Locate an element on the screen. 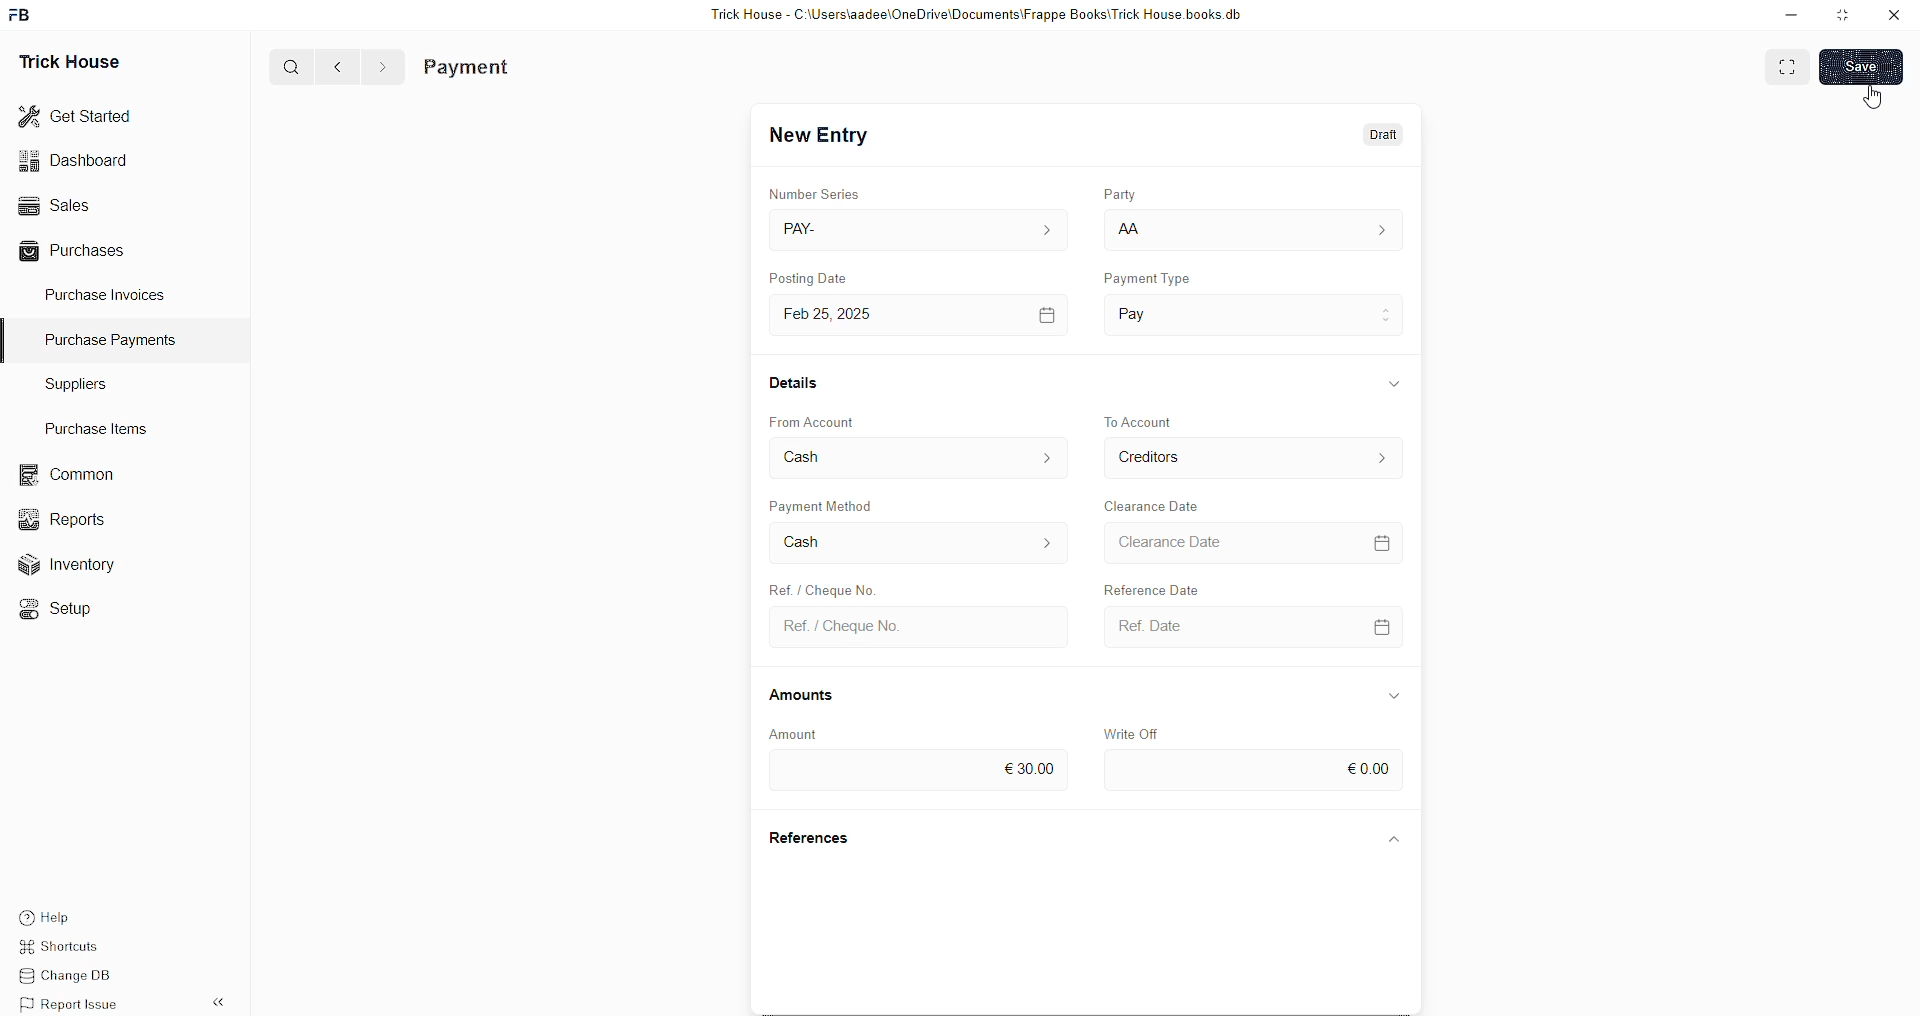 This screenshot has height=1016, width=1920. Amount is located at coordinates (815, 731).